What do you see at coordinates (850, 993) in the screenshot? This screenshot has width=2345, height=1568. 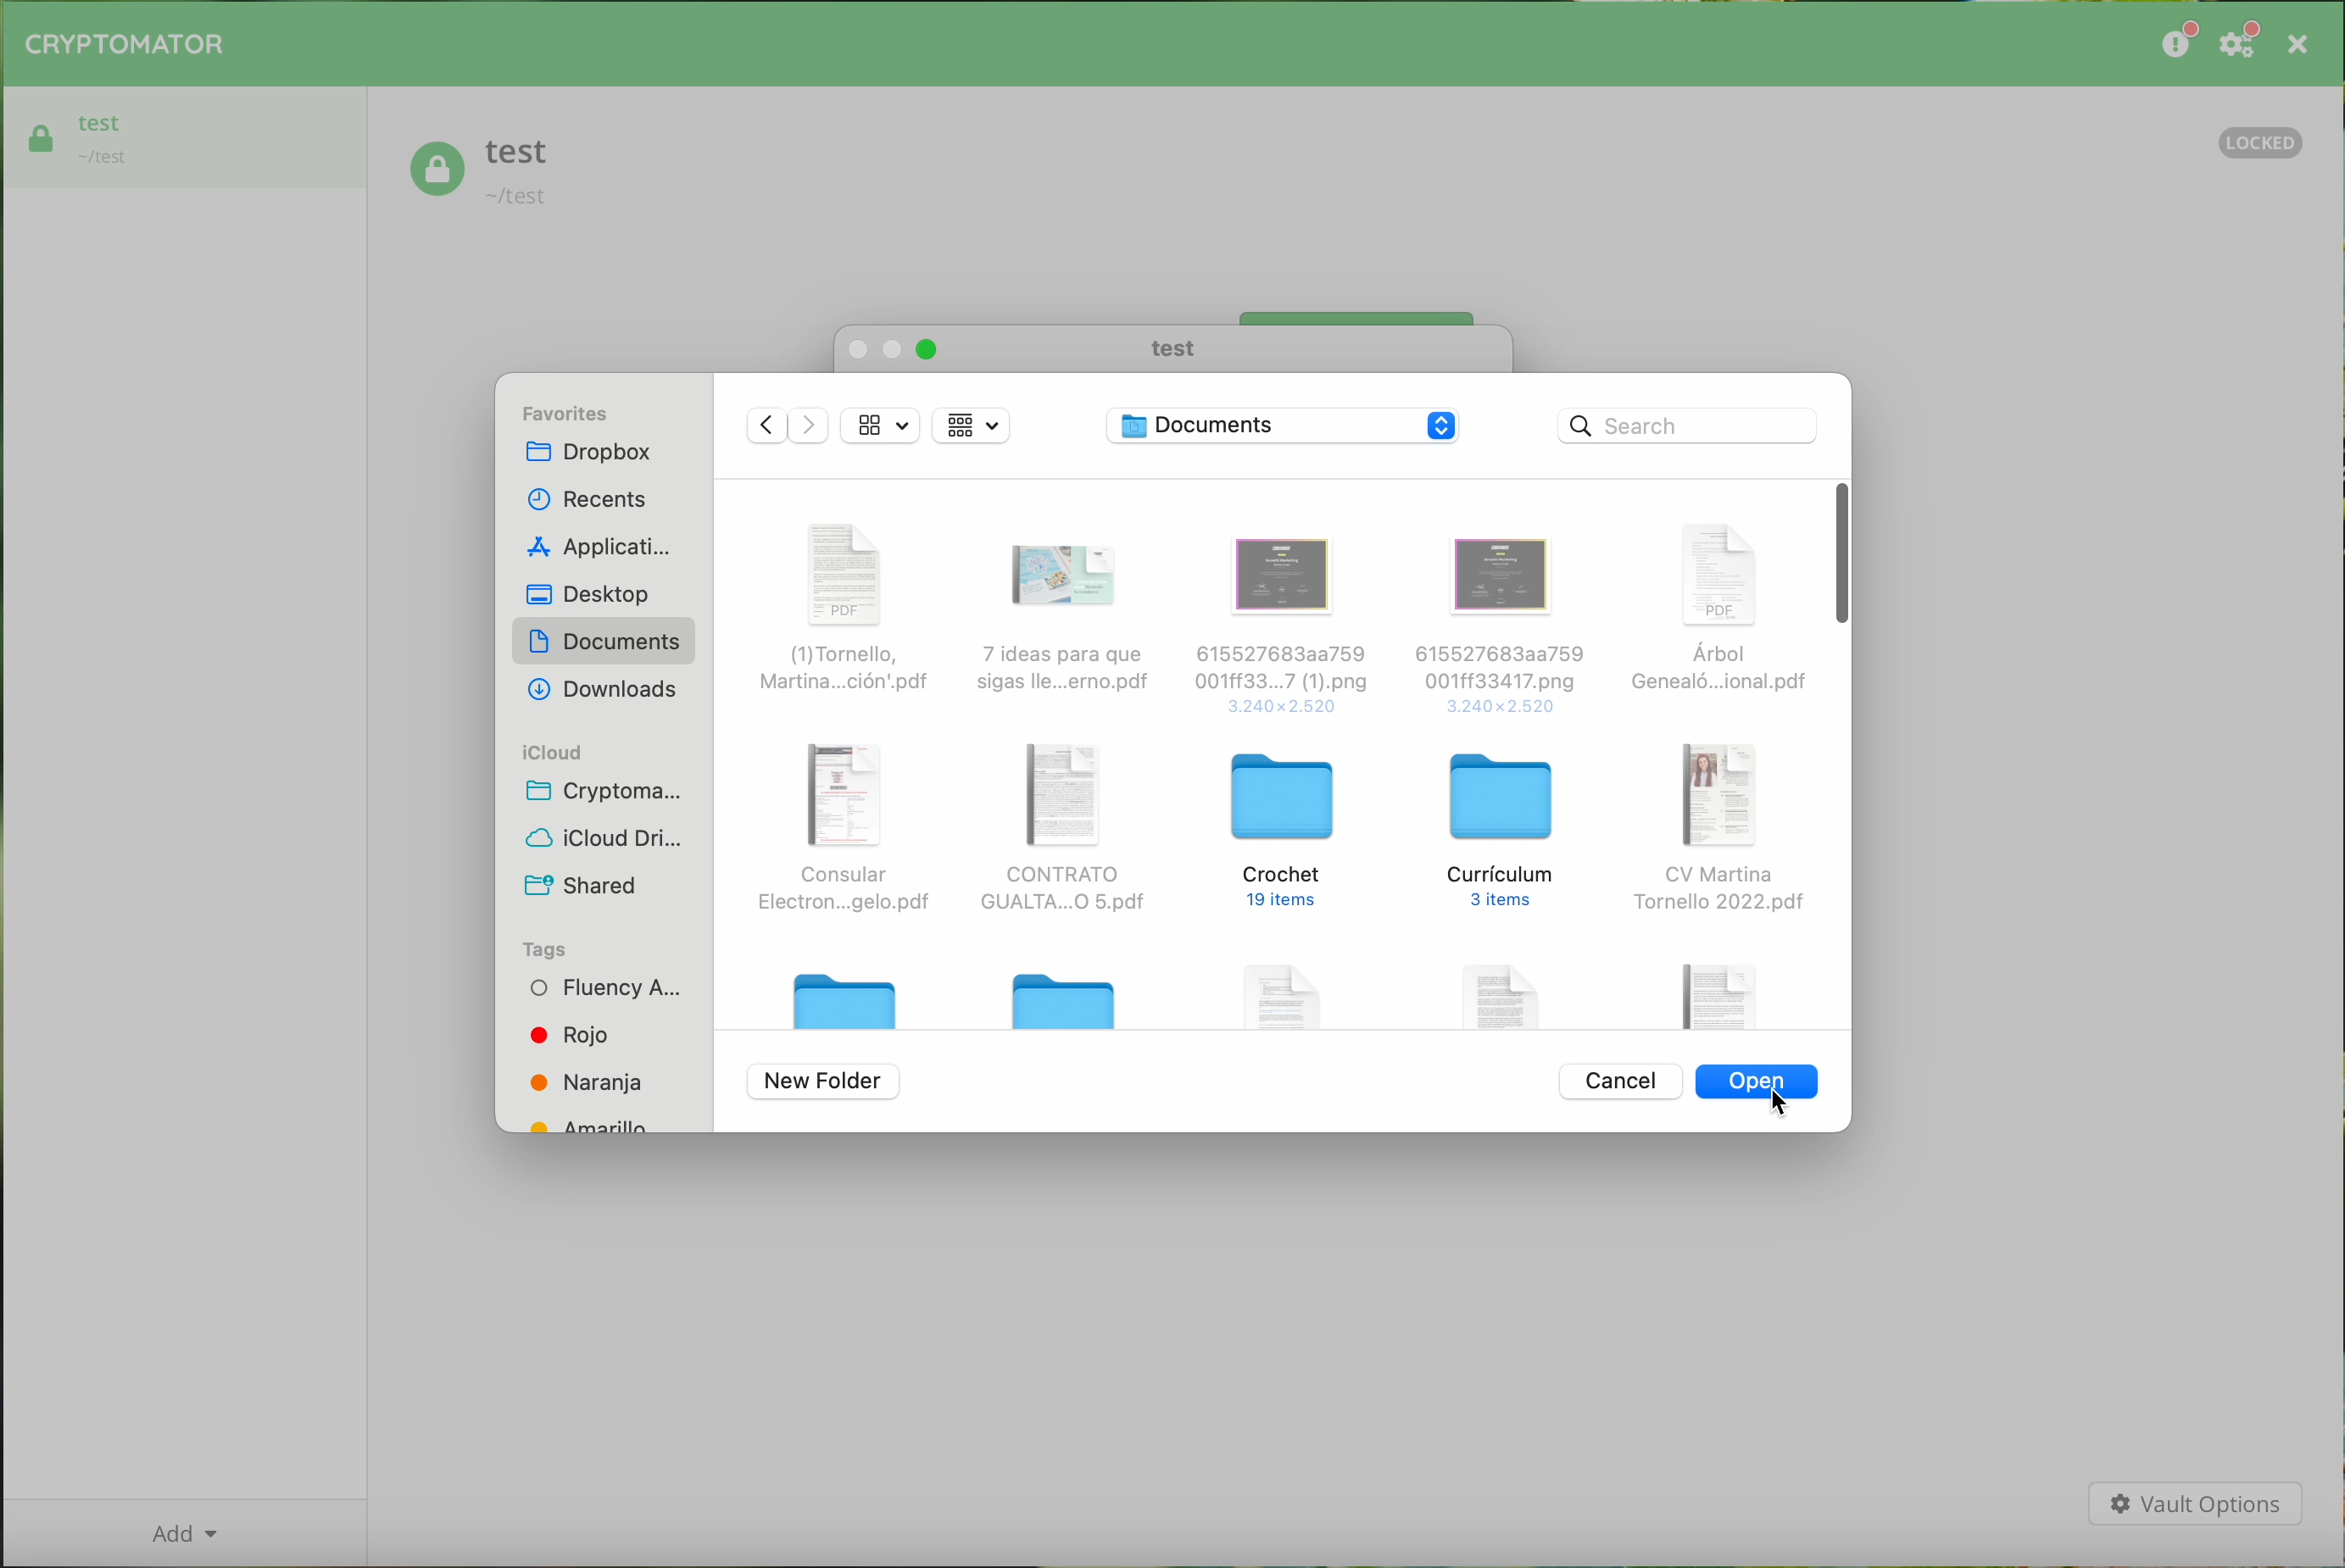 I see `folder` at bounding box center [850, 993].